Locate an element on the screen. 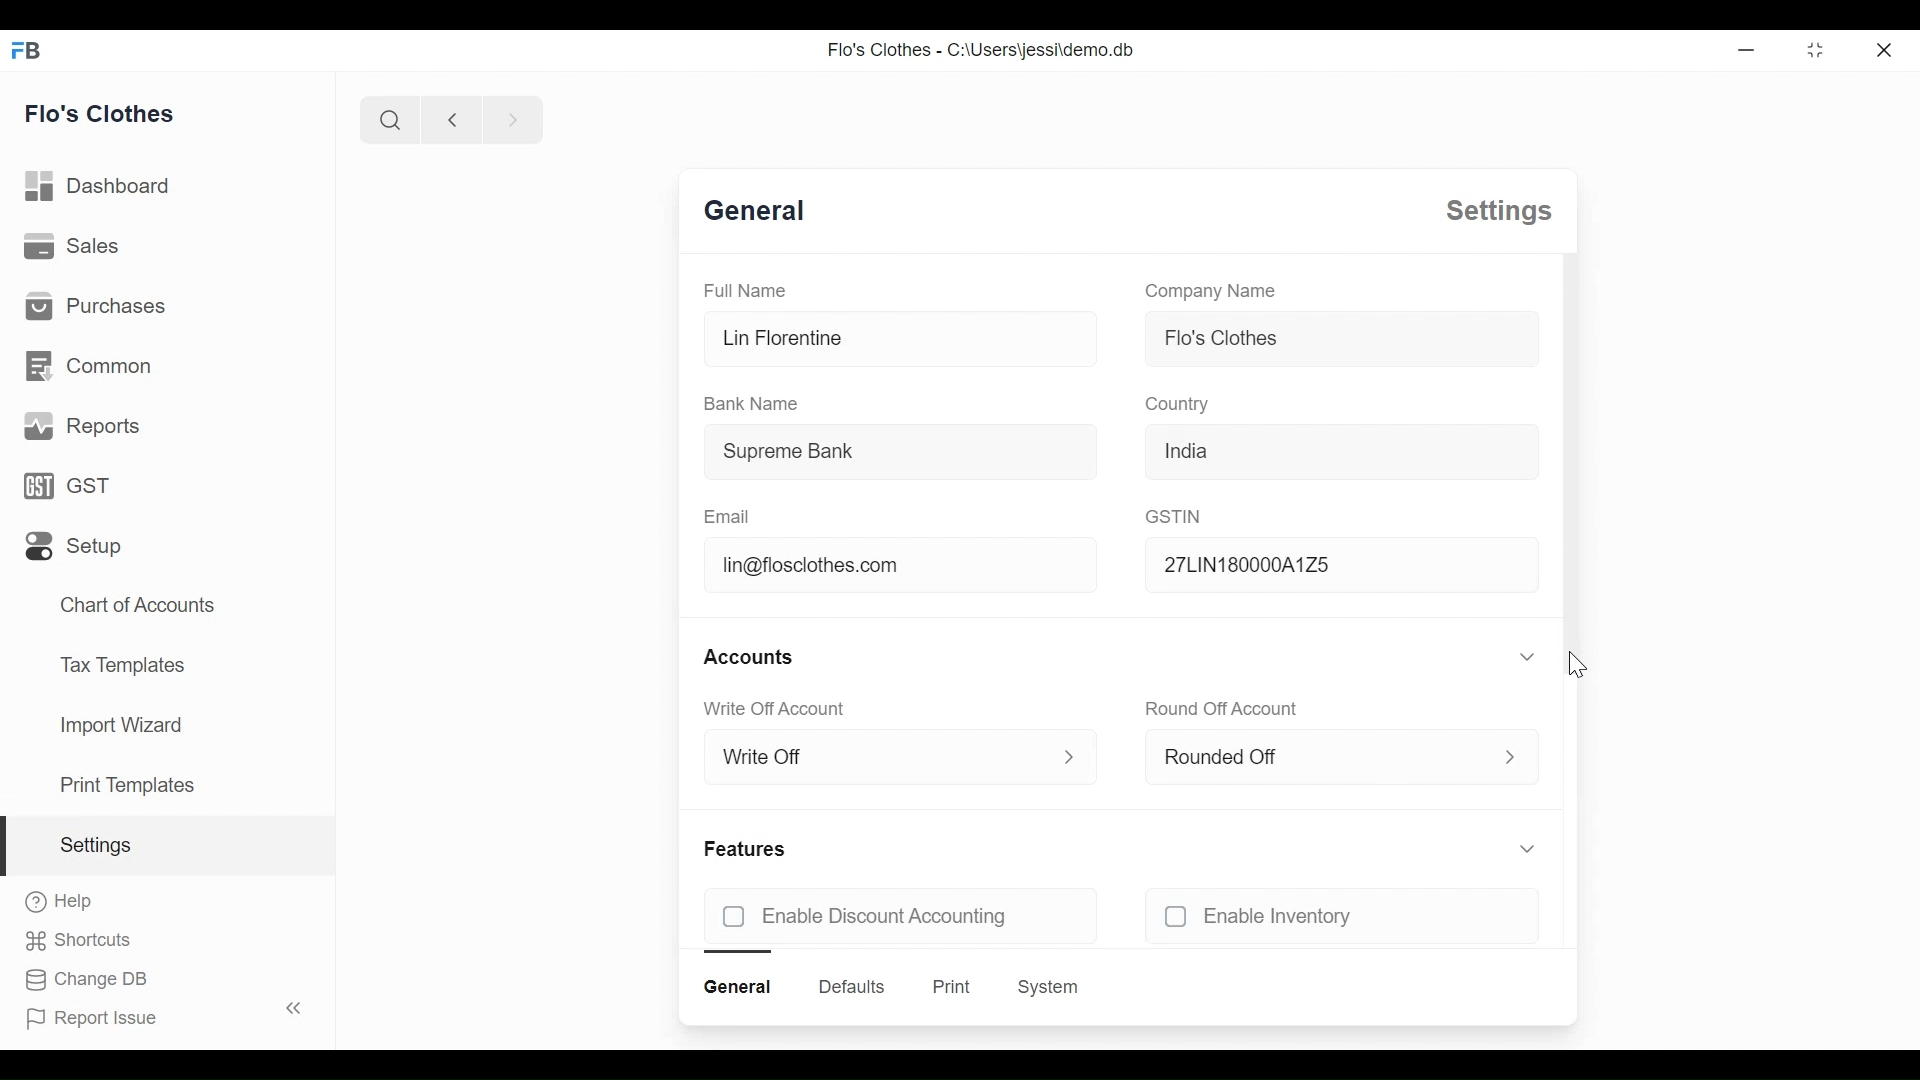 This screenshot has height=1080, width=1920. Report Issue is located at coordinates (160, 1014).